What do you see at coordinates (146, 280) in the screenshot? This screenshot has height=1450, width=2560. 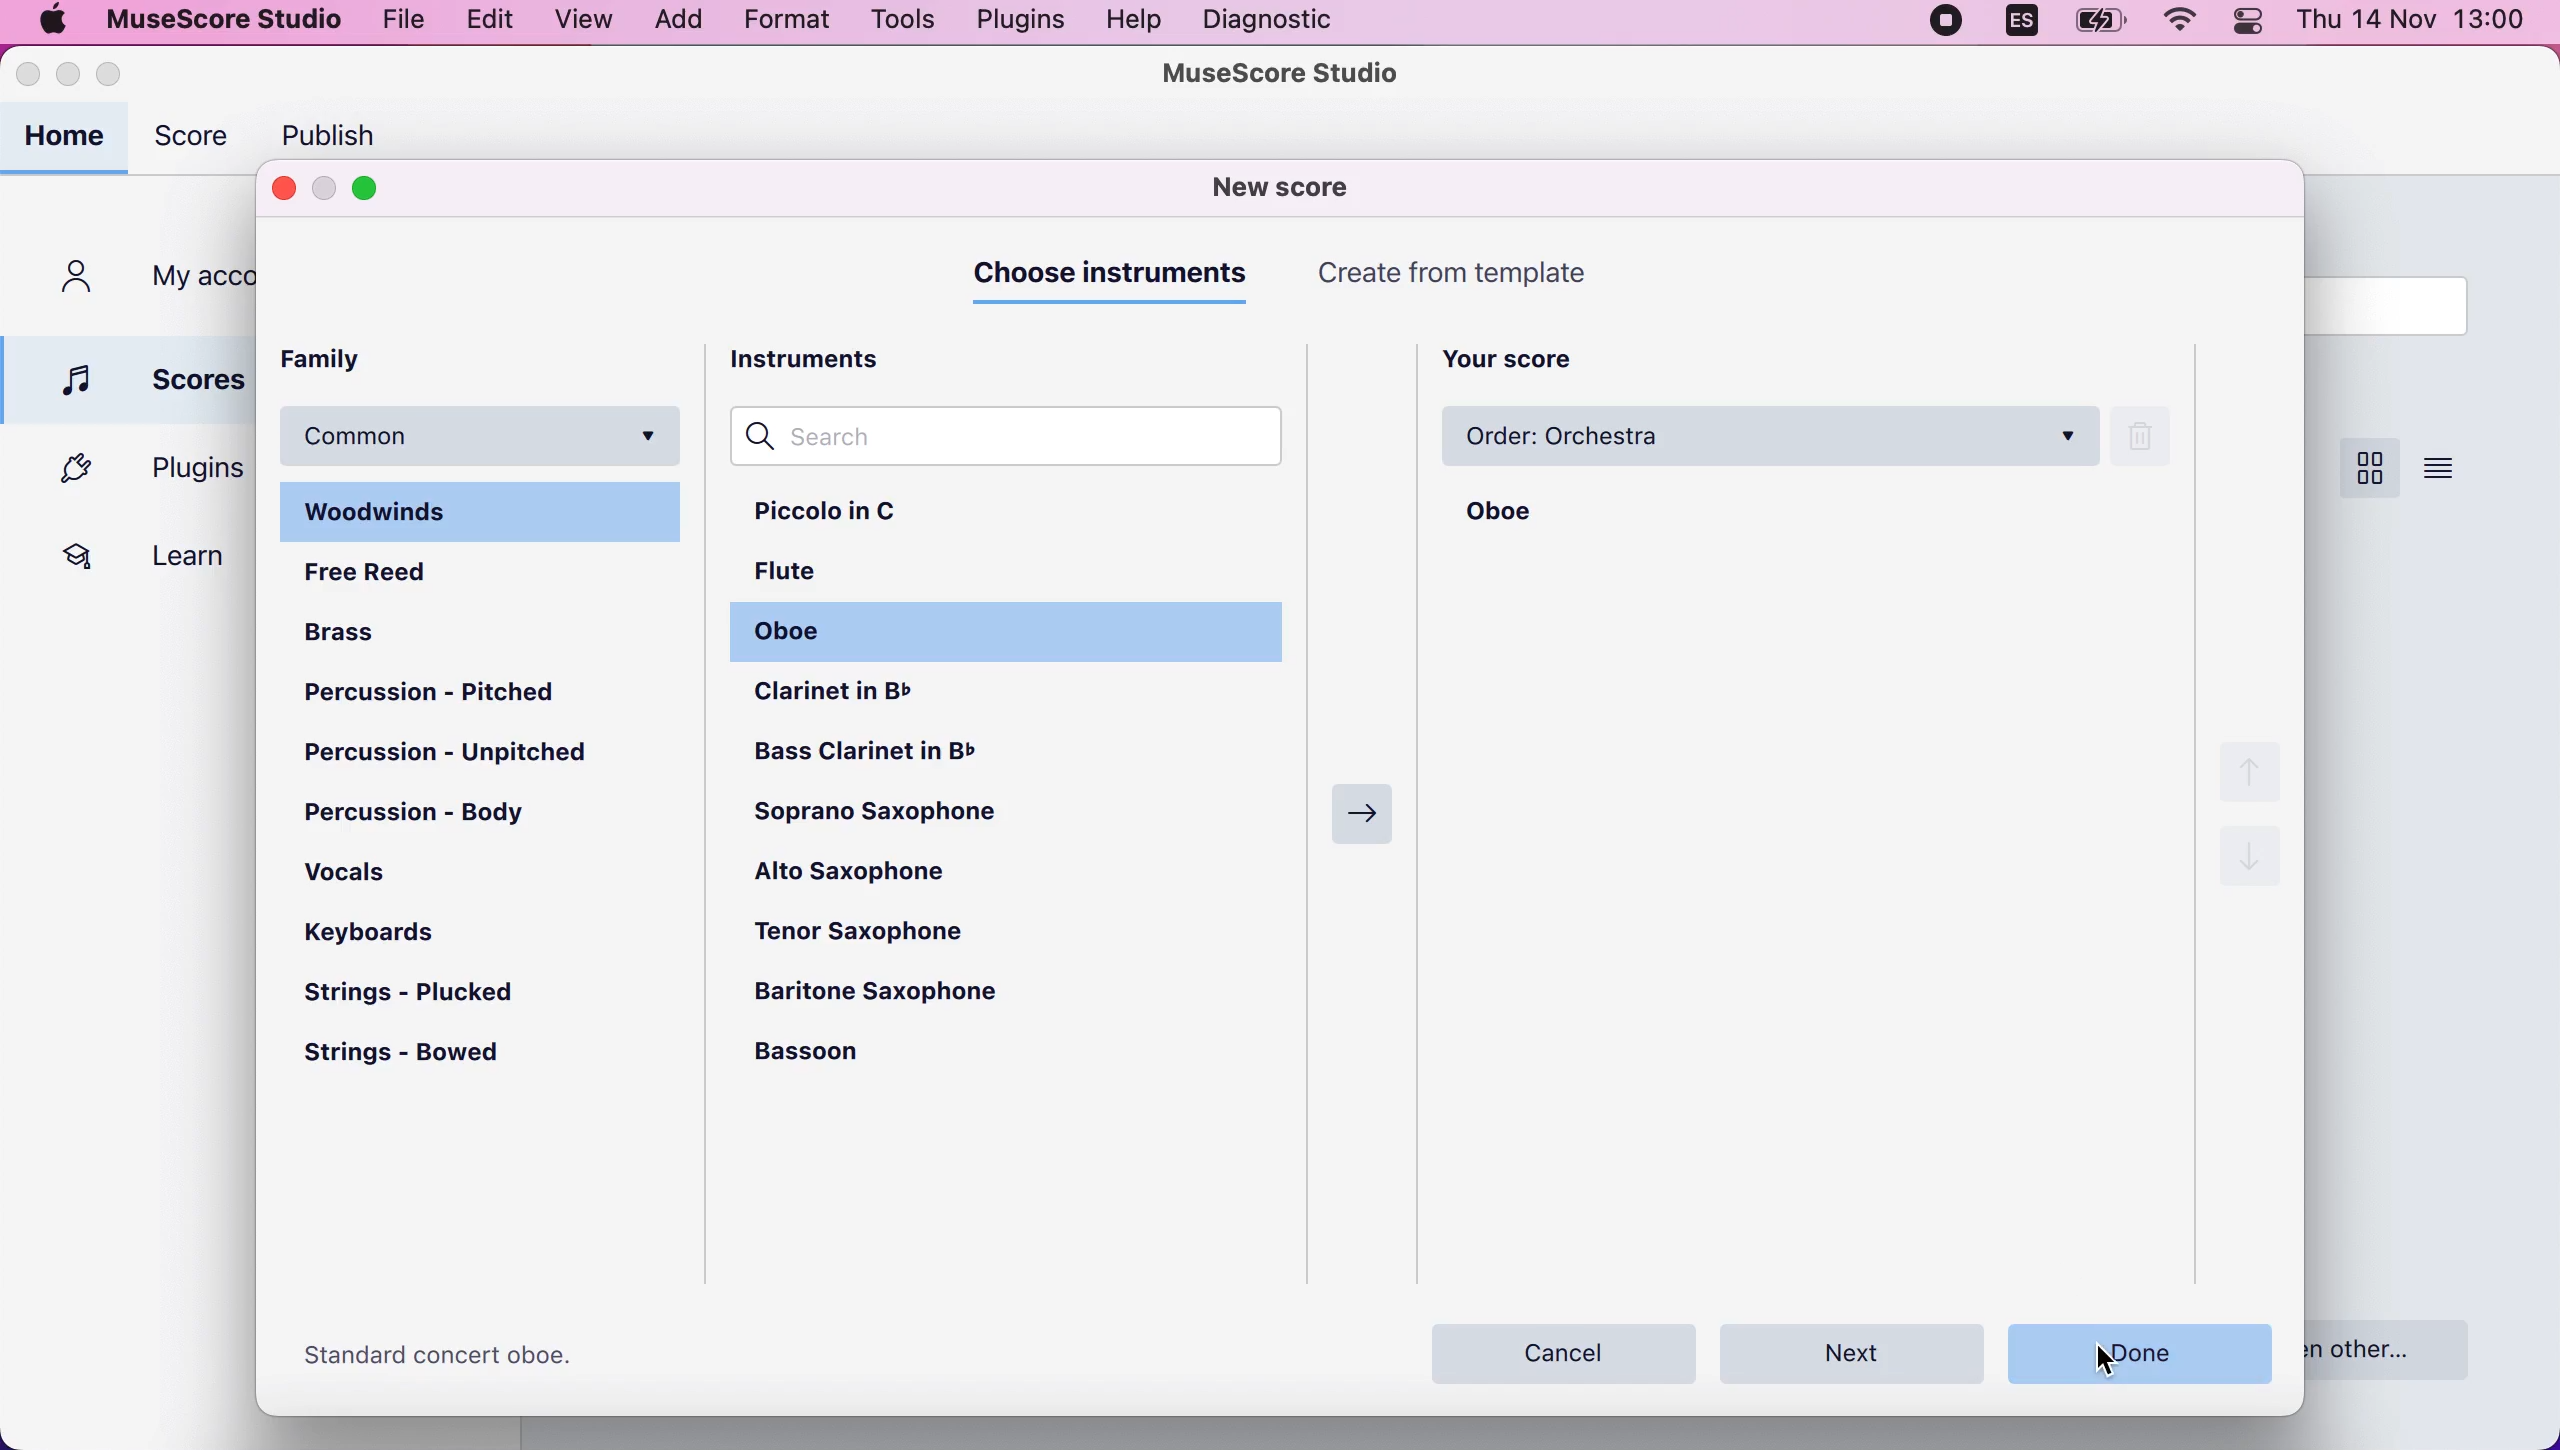 I see `my accounts` at bounding box center [146, 280].